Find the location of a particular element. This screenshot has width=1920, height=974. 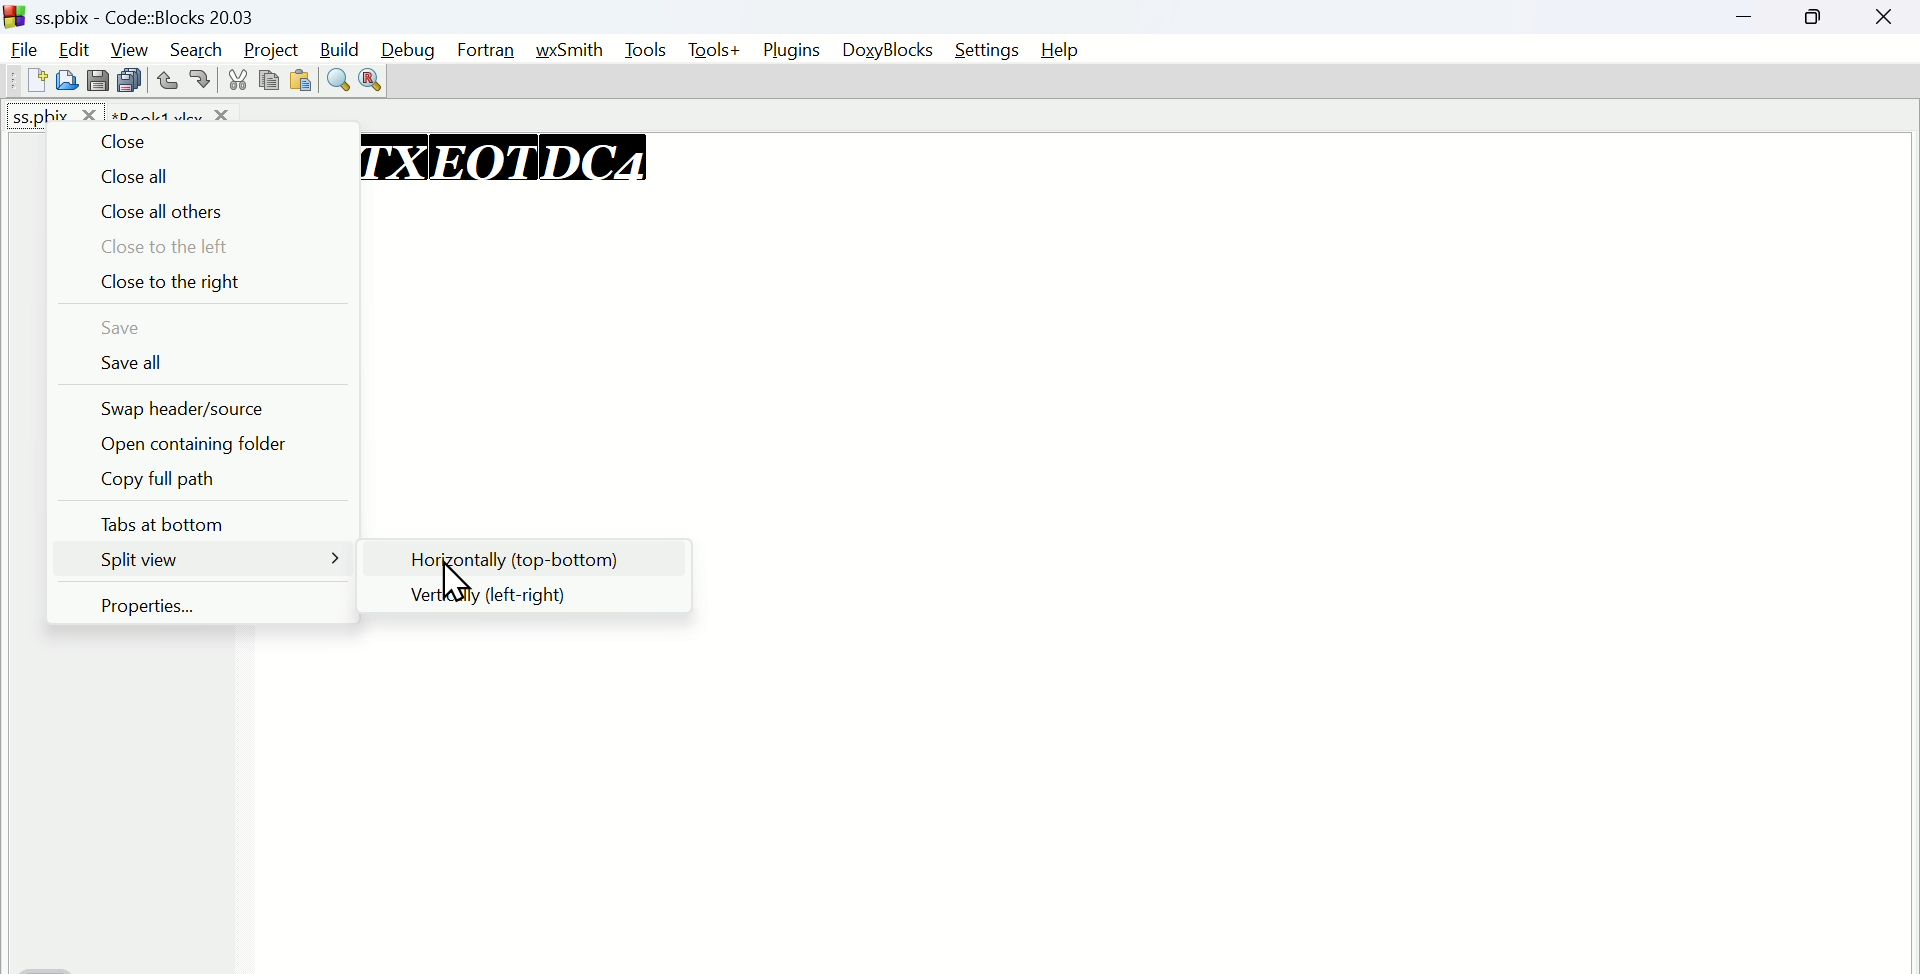

Split view is located at coordinates (204, 558).